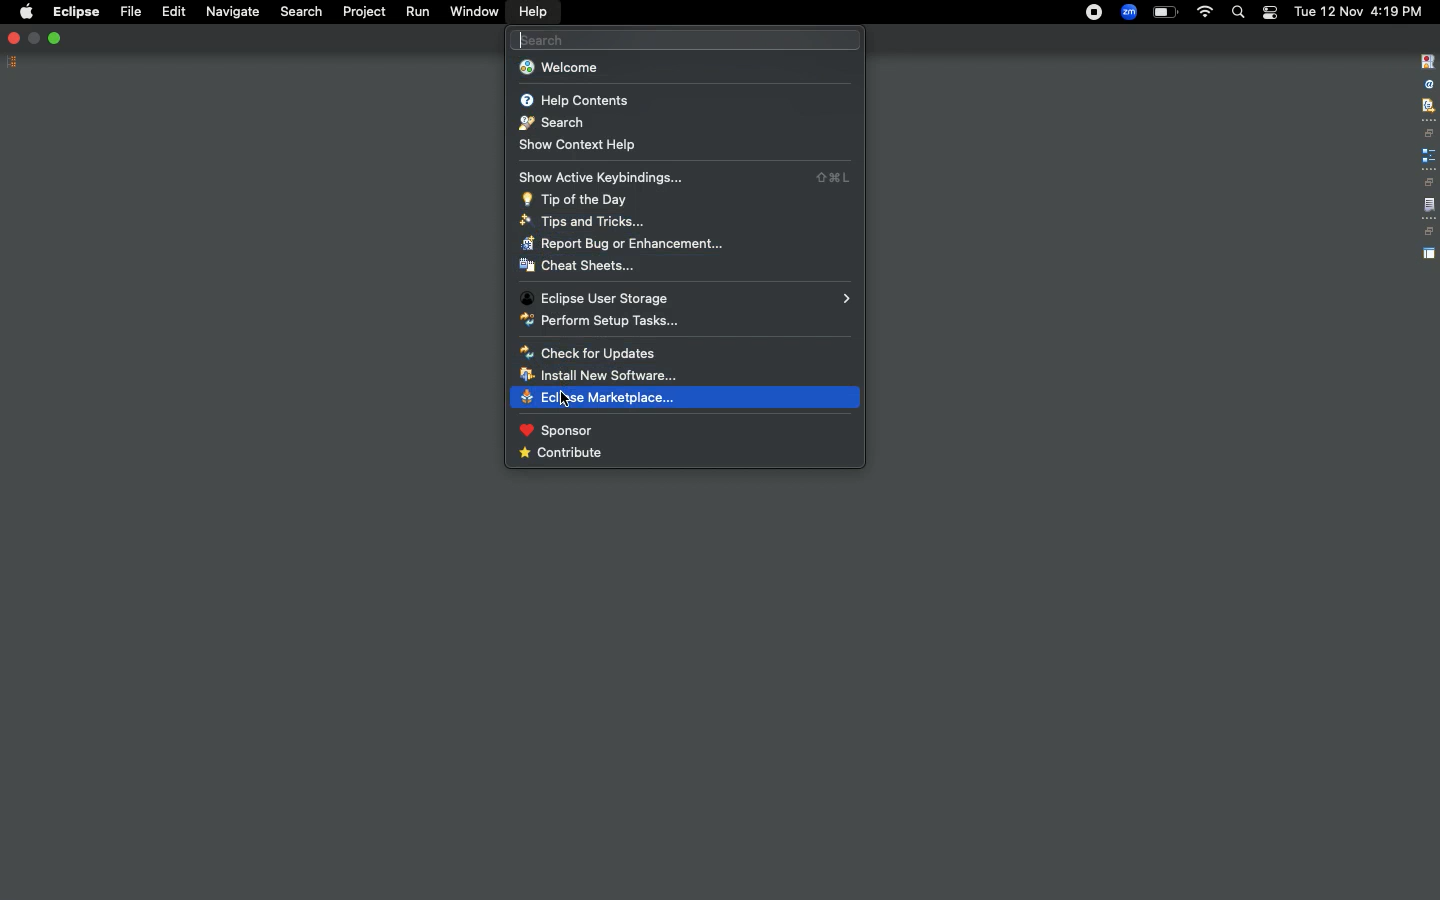 The height and width of the screenshot is (900, 1440). I want to click on Perform setup tasks, so click(599, 322).